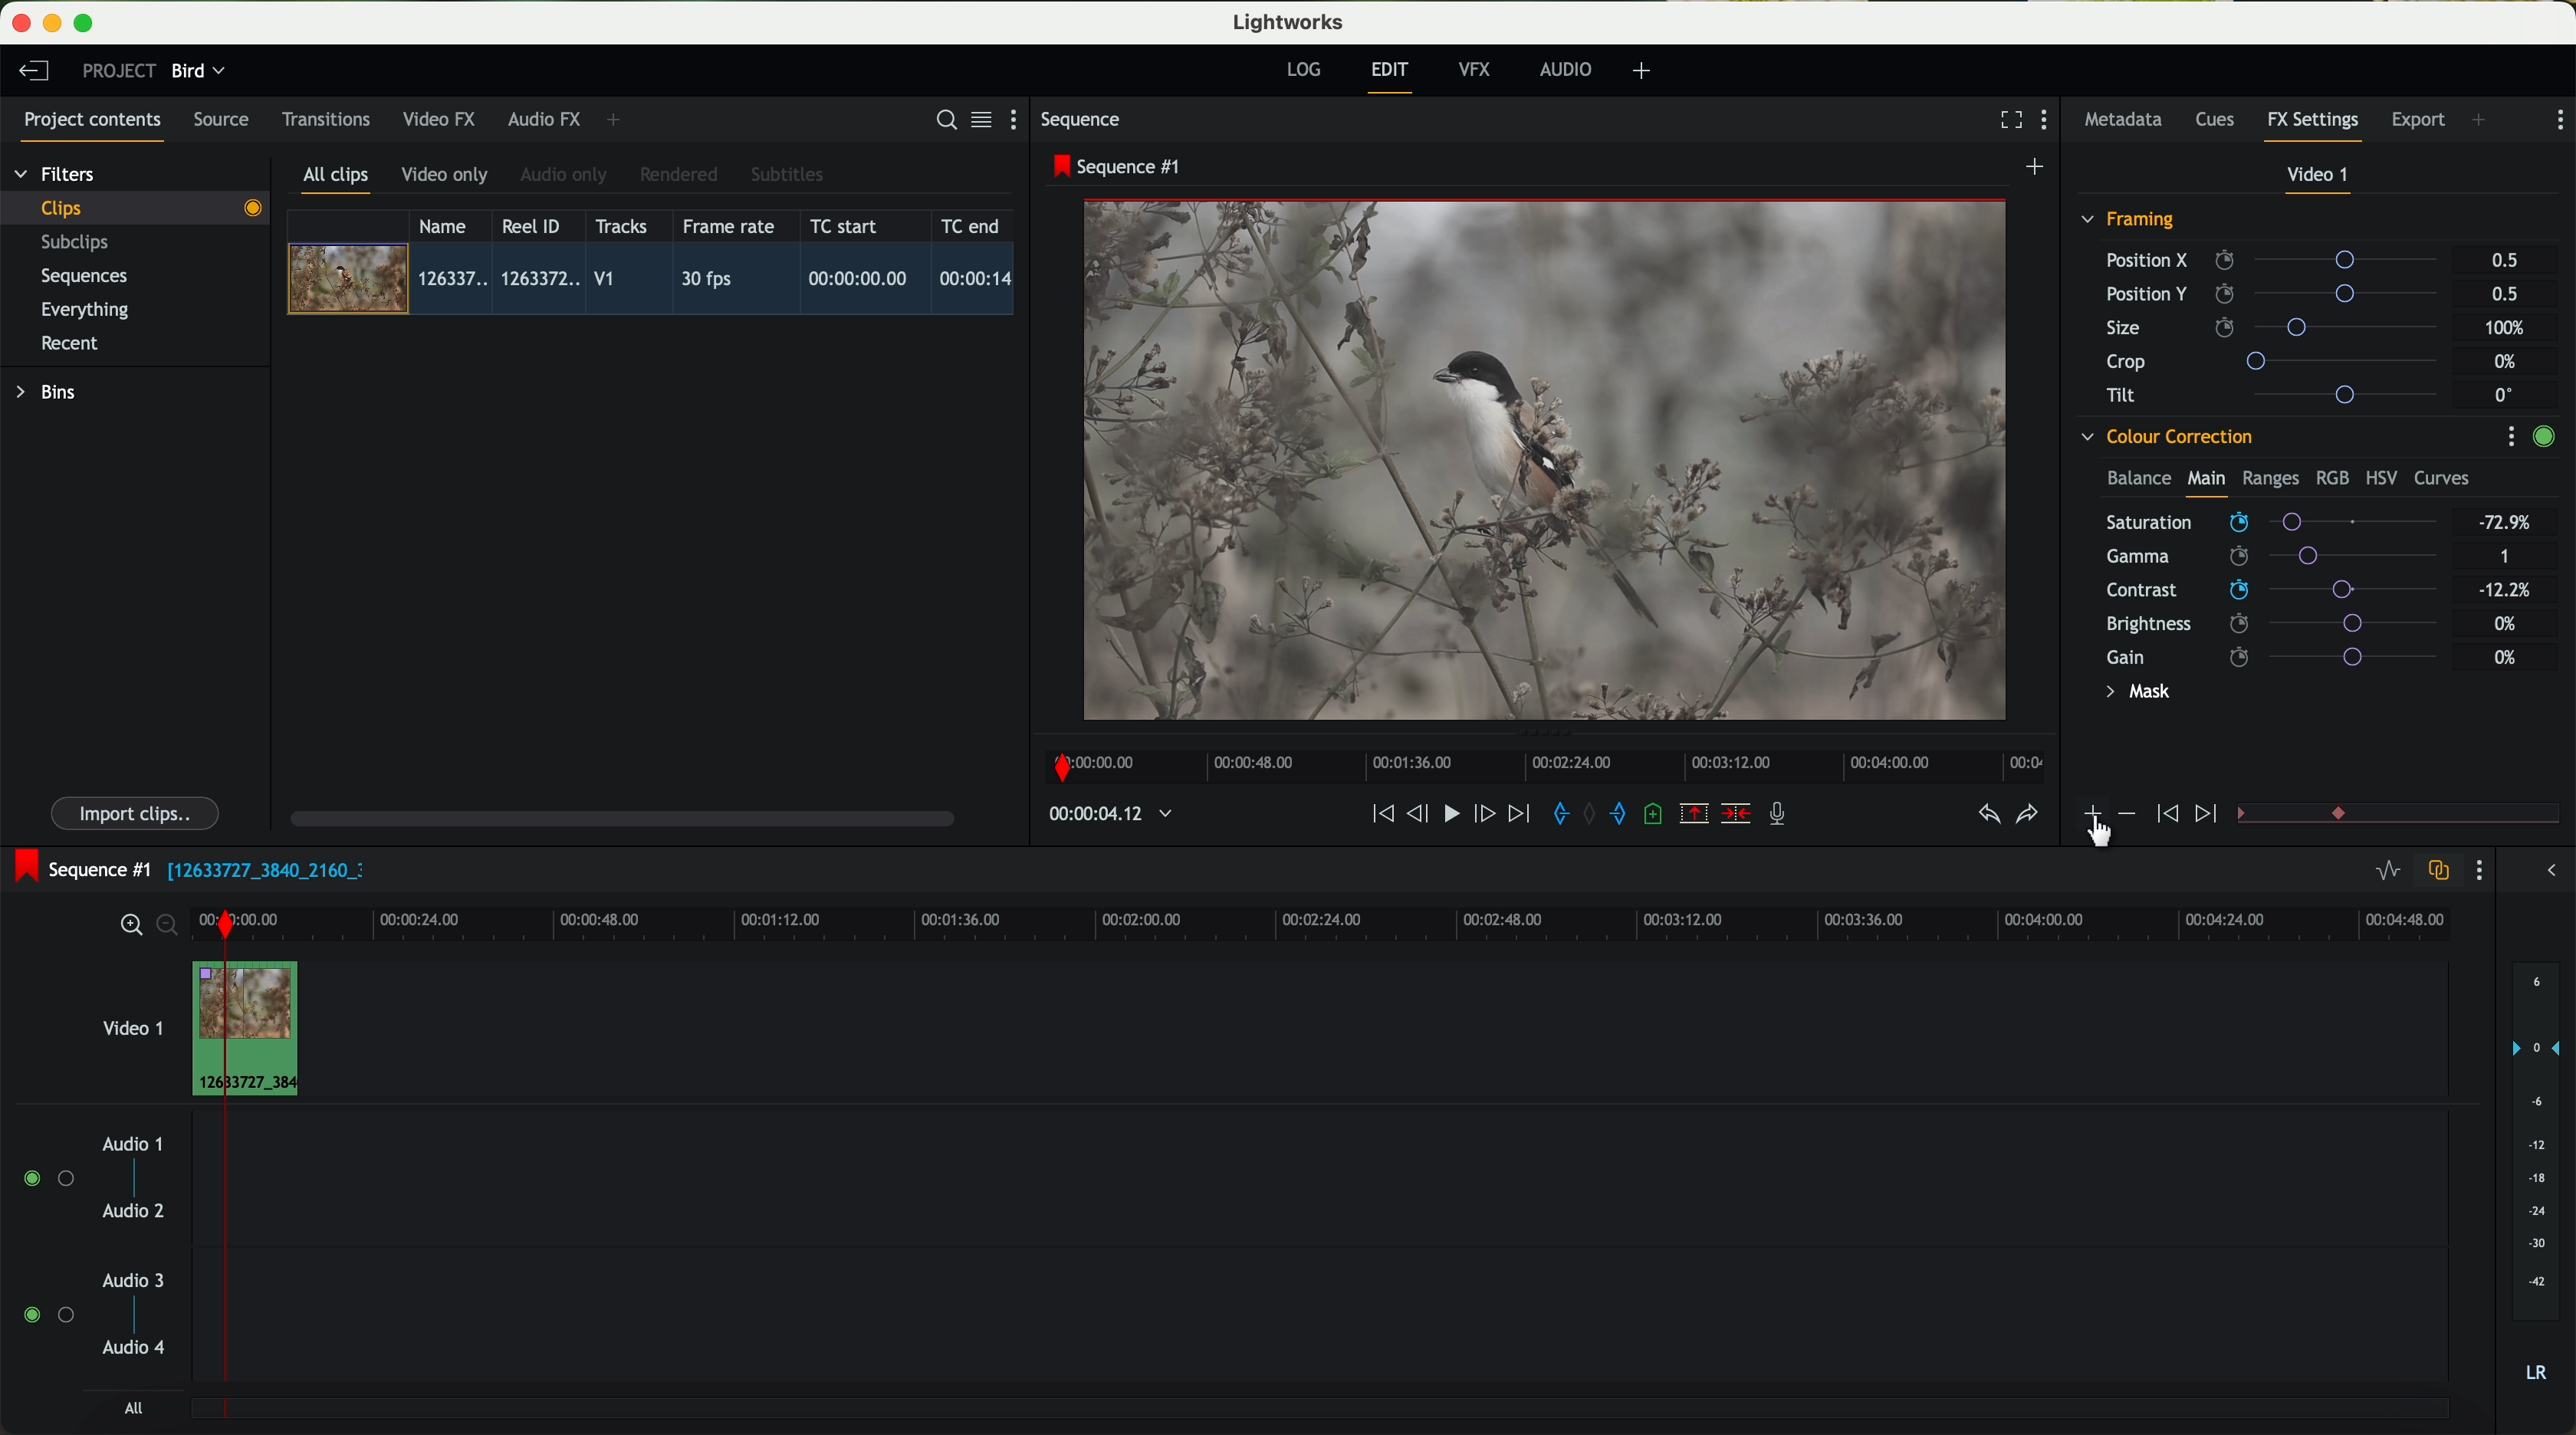 This screenshot has height=1435, width=2576. What do you see at coordinates (2434, 872) in the screenshot?
I see `toggle auto track sync` at bounding box center [2434, 872].